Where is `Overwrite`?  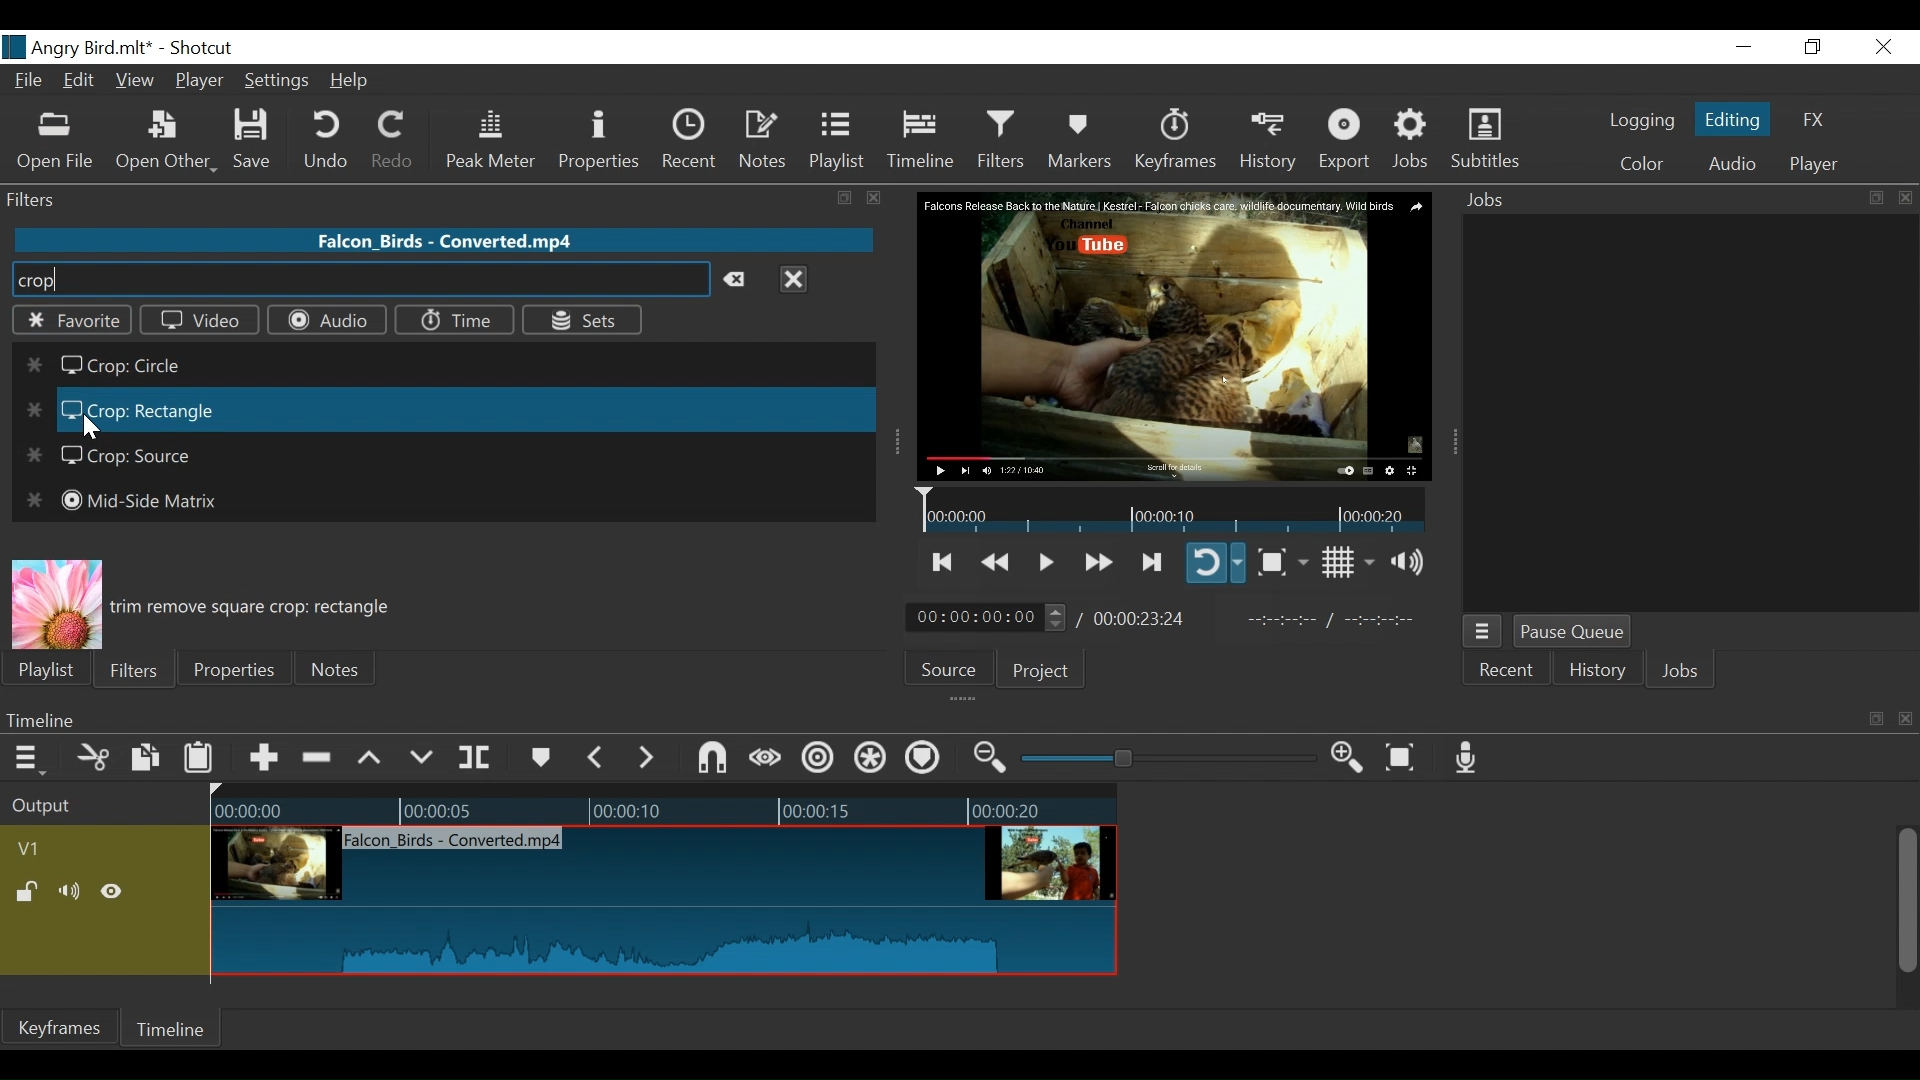 Overwrite is located at coordinates (422, 758).